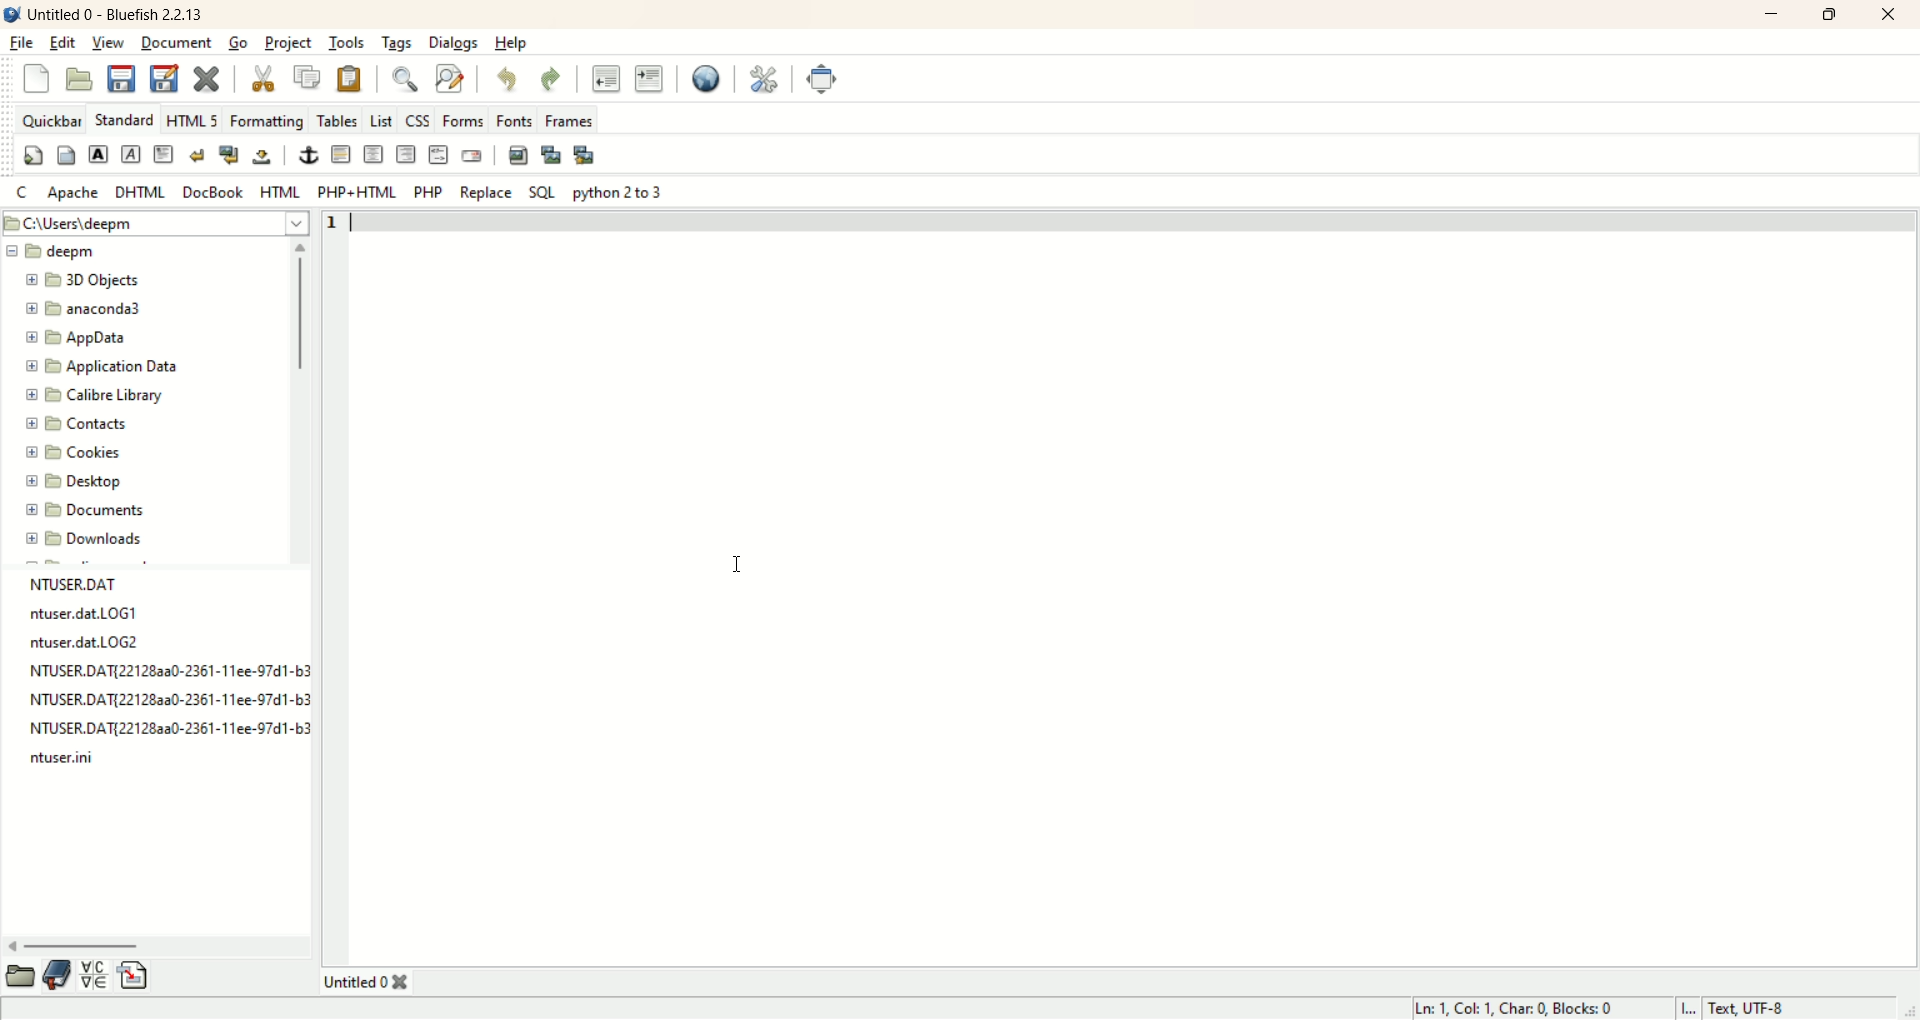 The height and width of the screenshot is (1020, 1920). What do you see at coordinates (363, 980) in the screenshot?
I see `untitled` at bounding box center [363, 980].